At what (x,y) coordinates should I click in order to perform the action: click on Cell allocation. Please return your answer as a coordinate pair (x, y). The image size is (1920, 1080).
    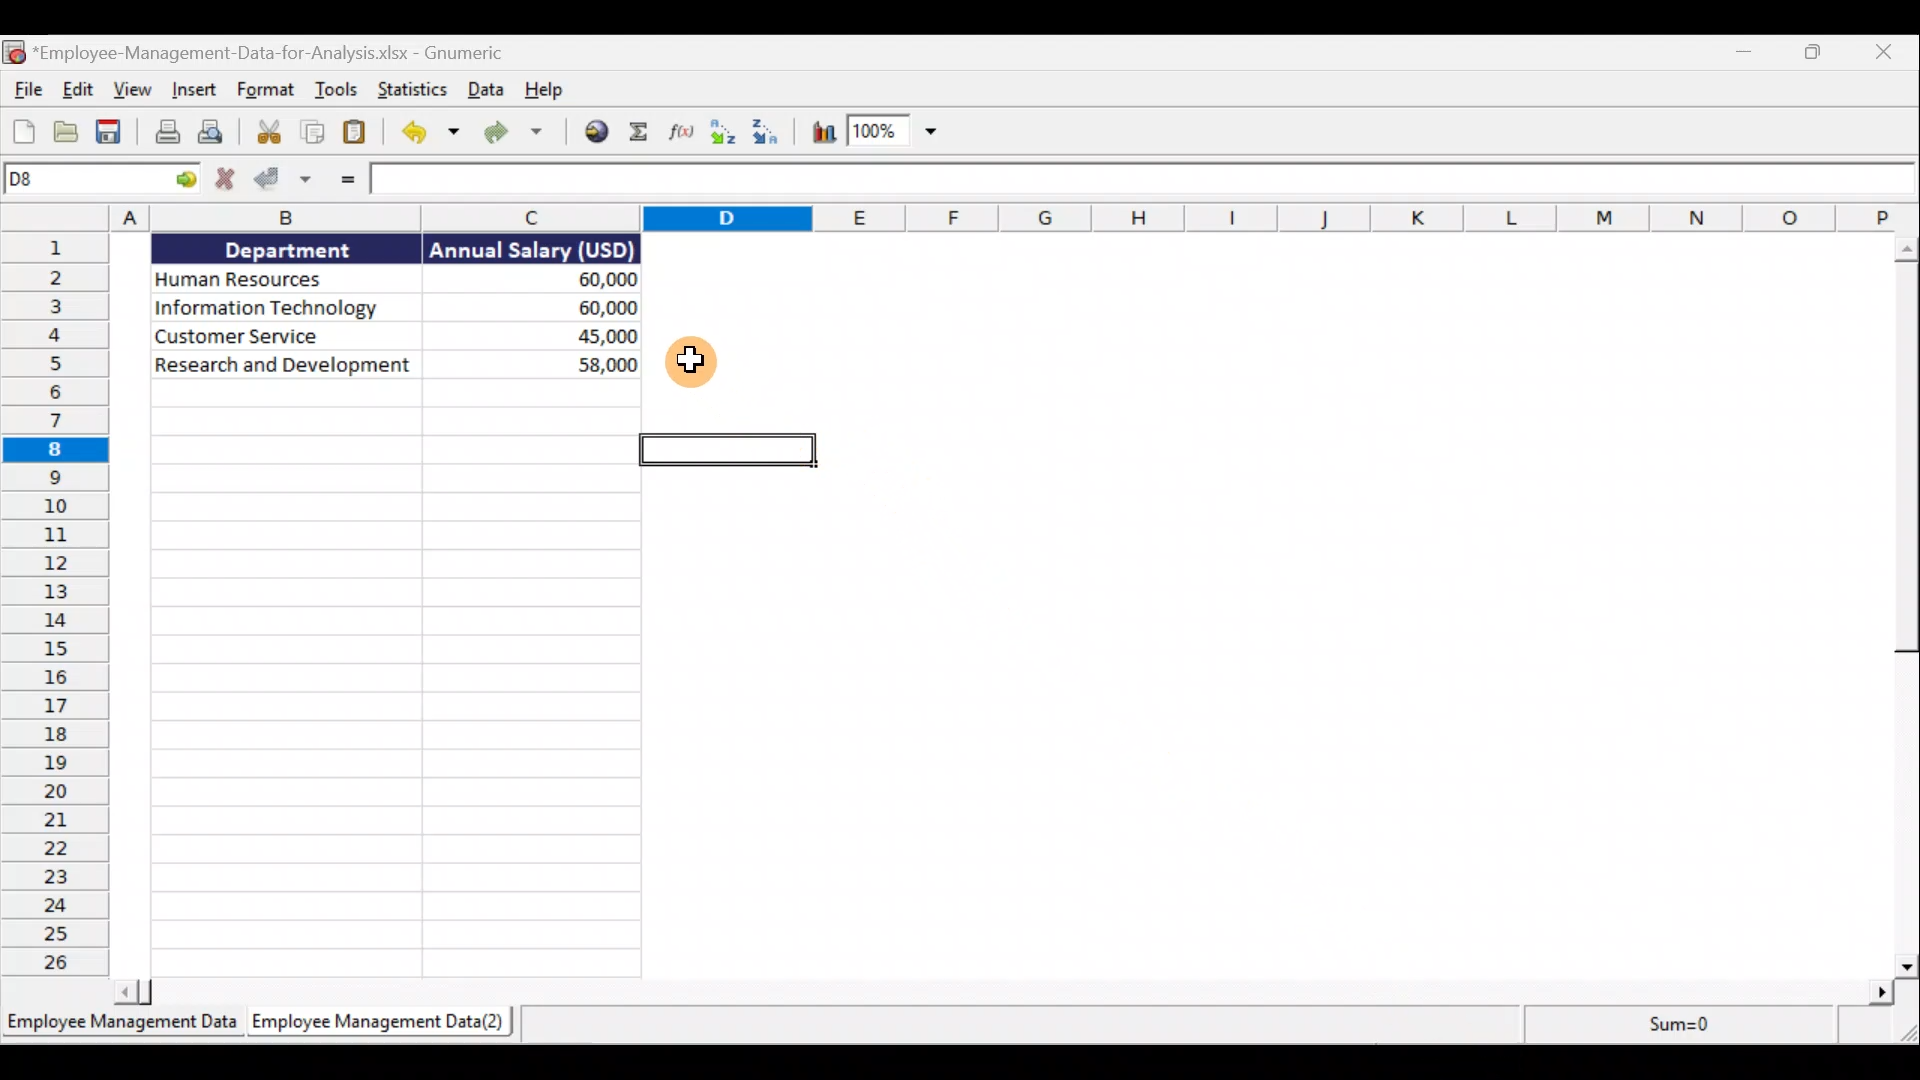
    Looking at the image, I should click on (99, 179).